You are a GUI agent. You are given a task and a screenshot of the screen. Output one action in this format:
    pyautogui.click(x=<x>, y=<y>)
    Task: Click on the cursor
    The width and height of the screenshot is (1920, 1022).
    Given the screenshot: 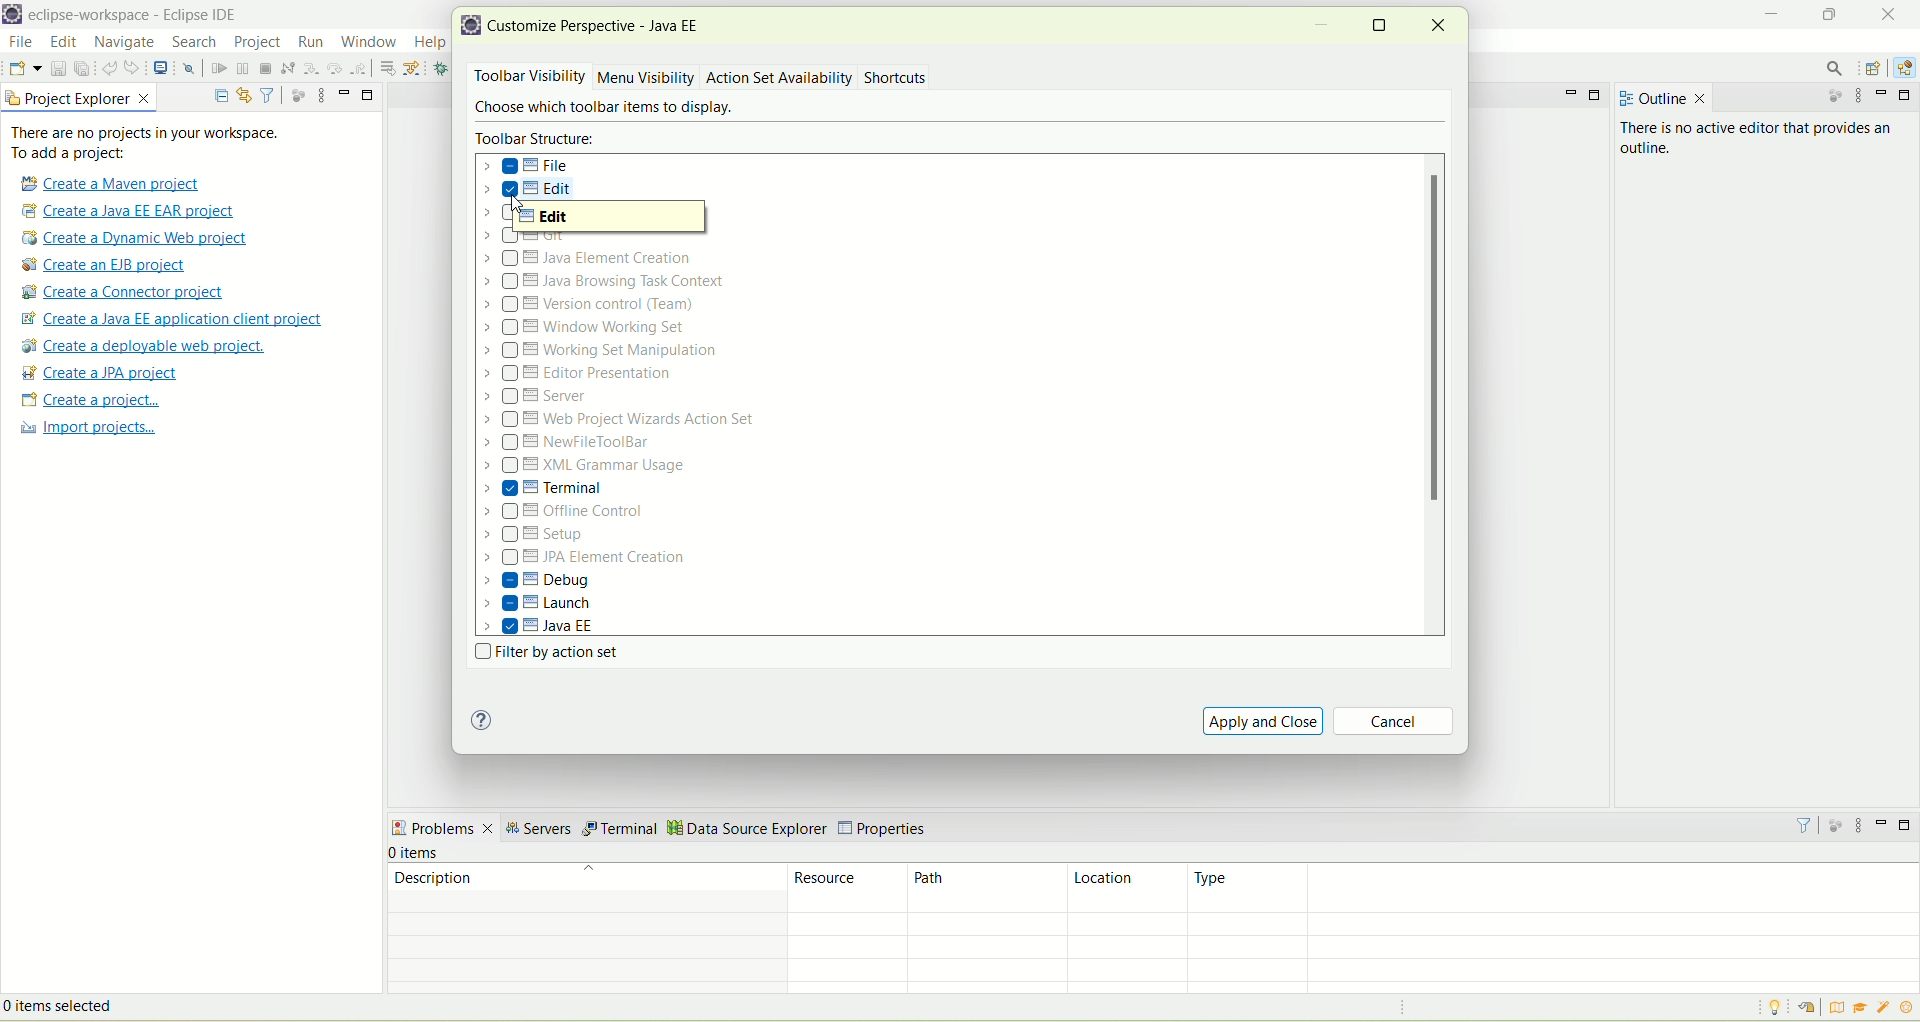 What is the action you would take?
    pyautogui.click(x=370, y=54)
    